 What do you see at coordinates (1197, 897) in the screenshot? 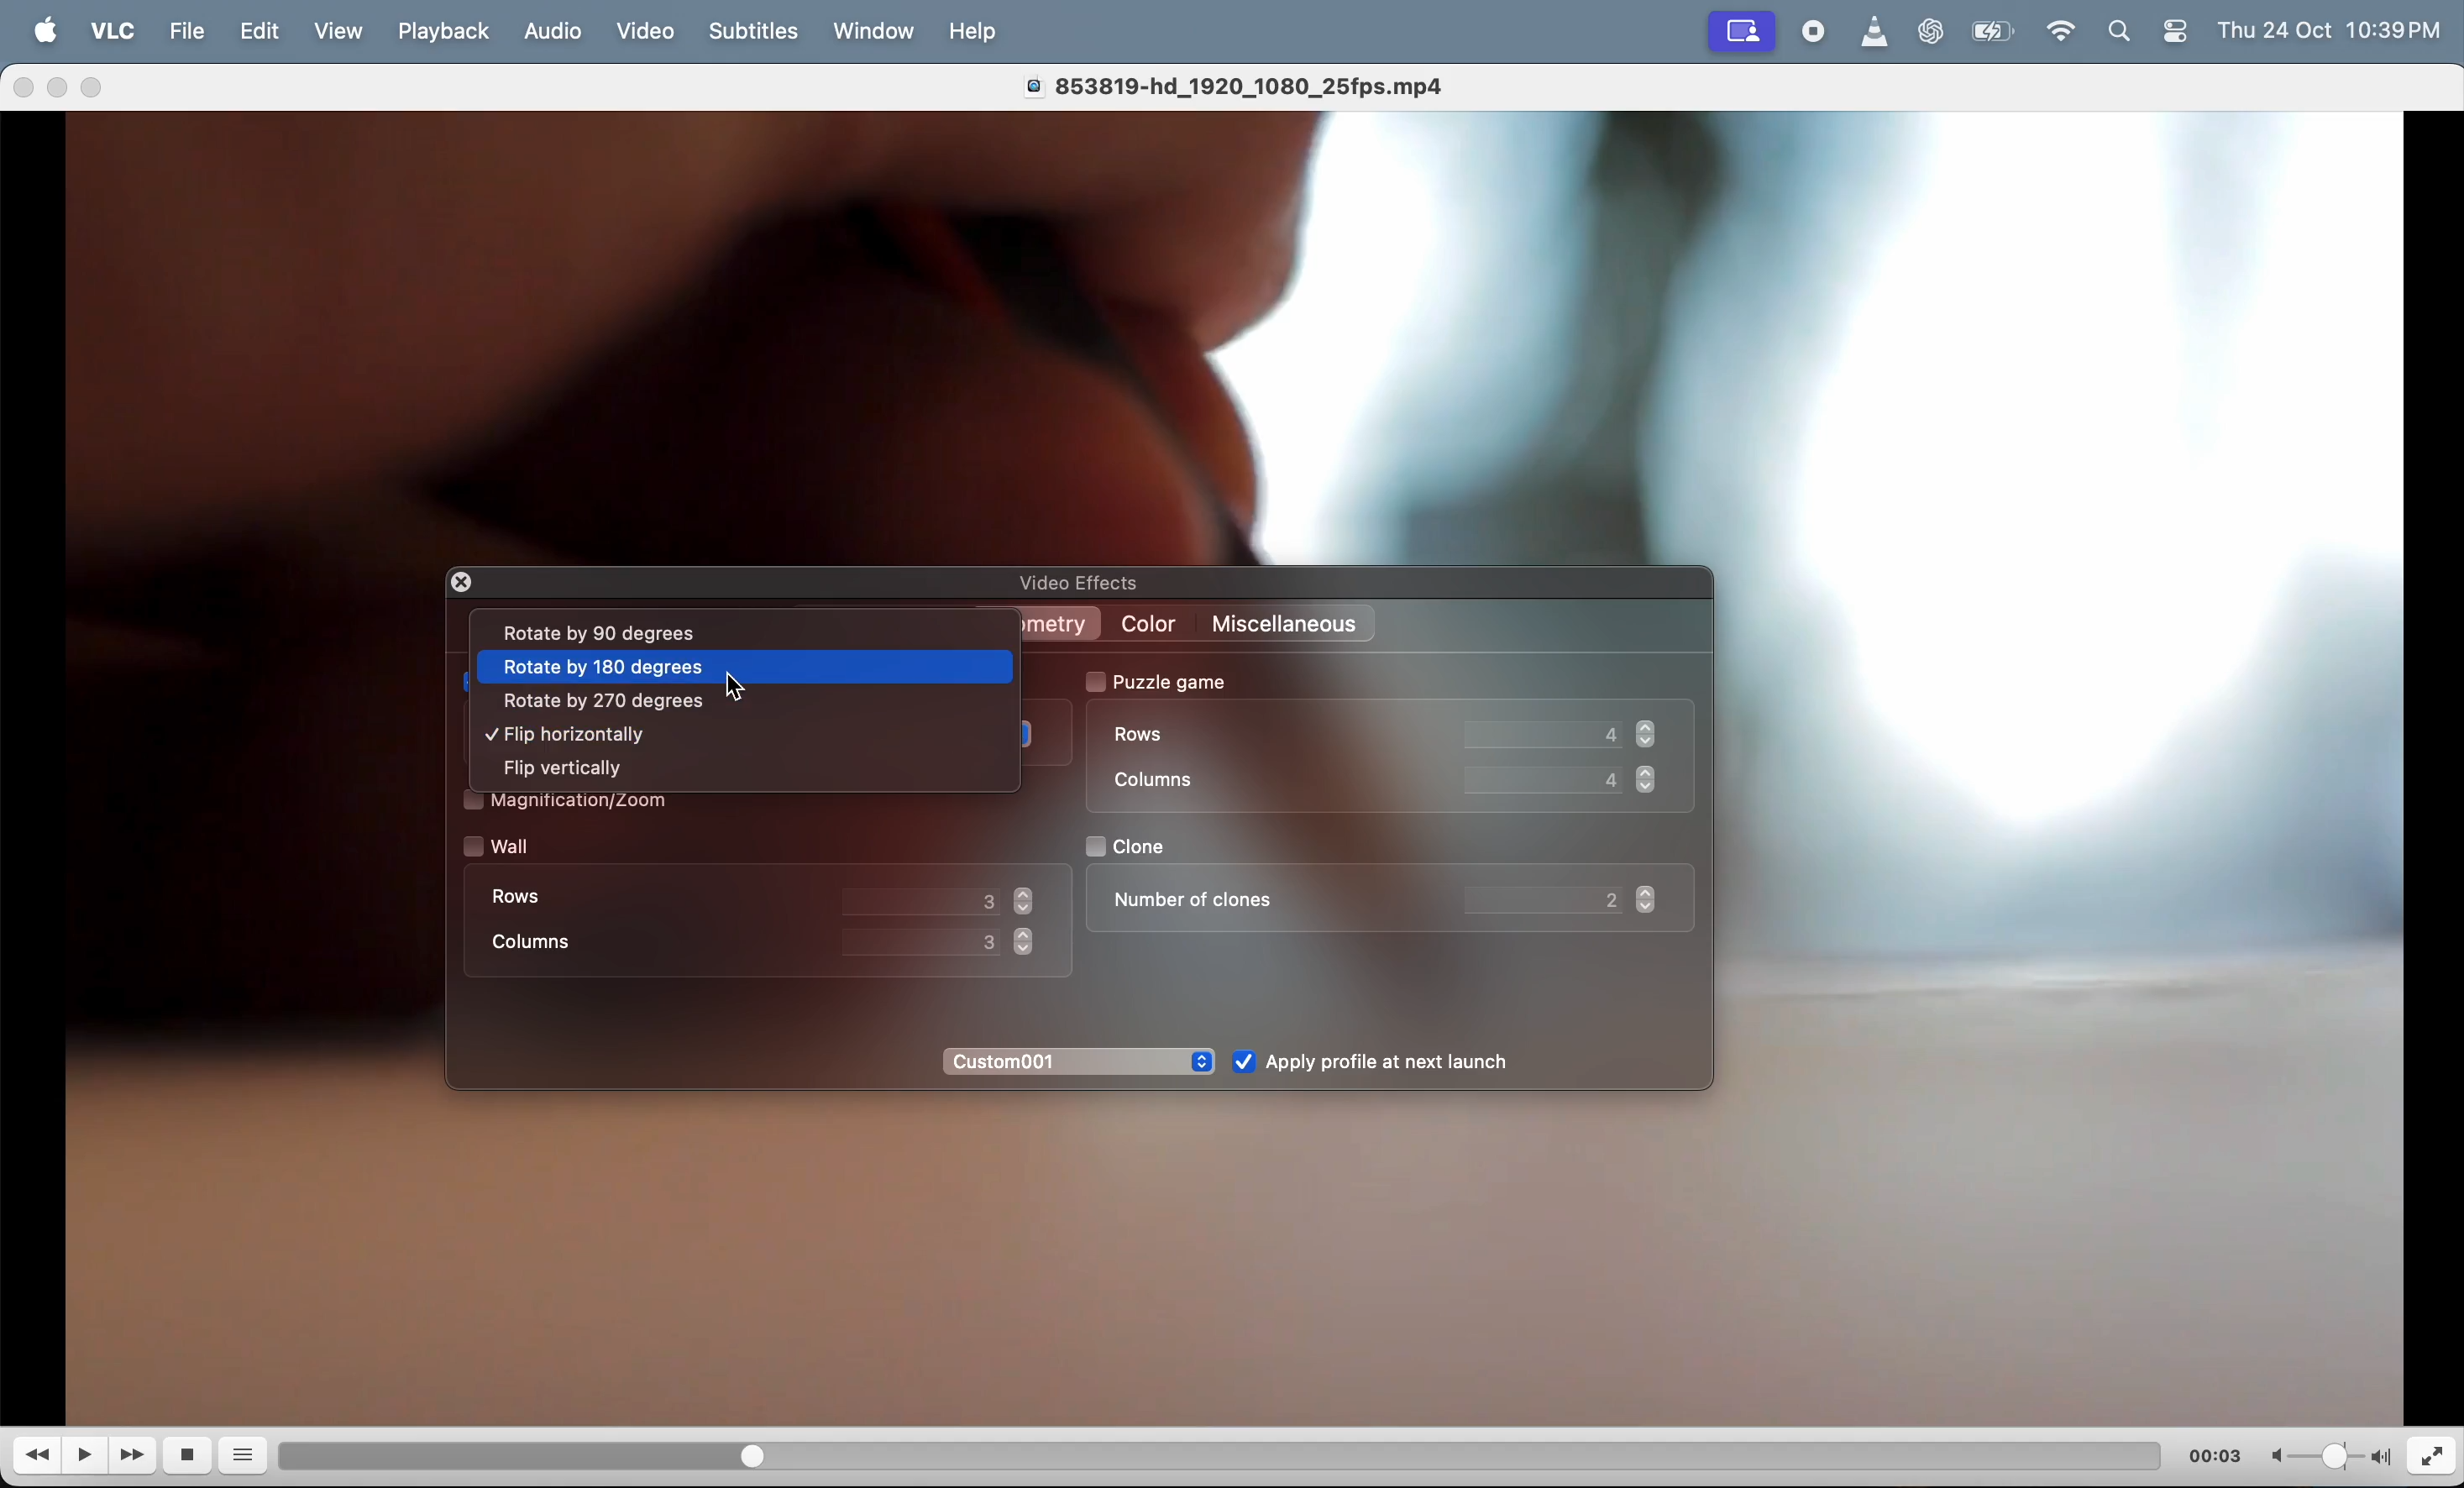
I see `number of clones` at bounding box center [1197, 897].